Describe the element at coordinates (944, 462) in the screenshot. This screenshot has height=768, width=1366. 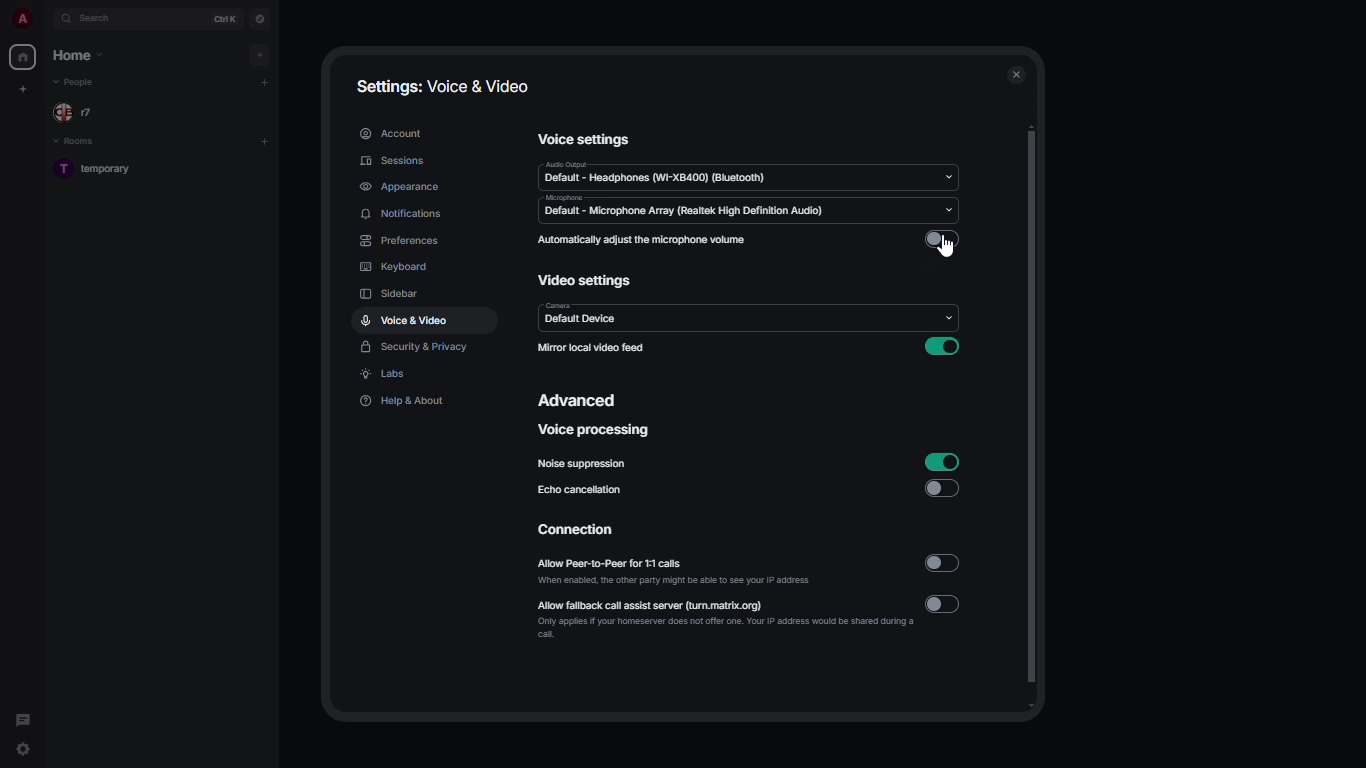
I see `enabled` at that location.